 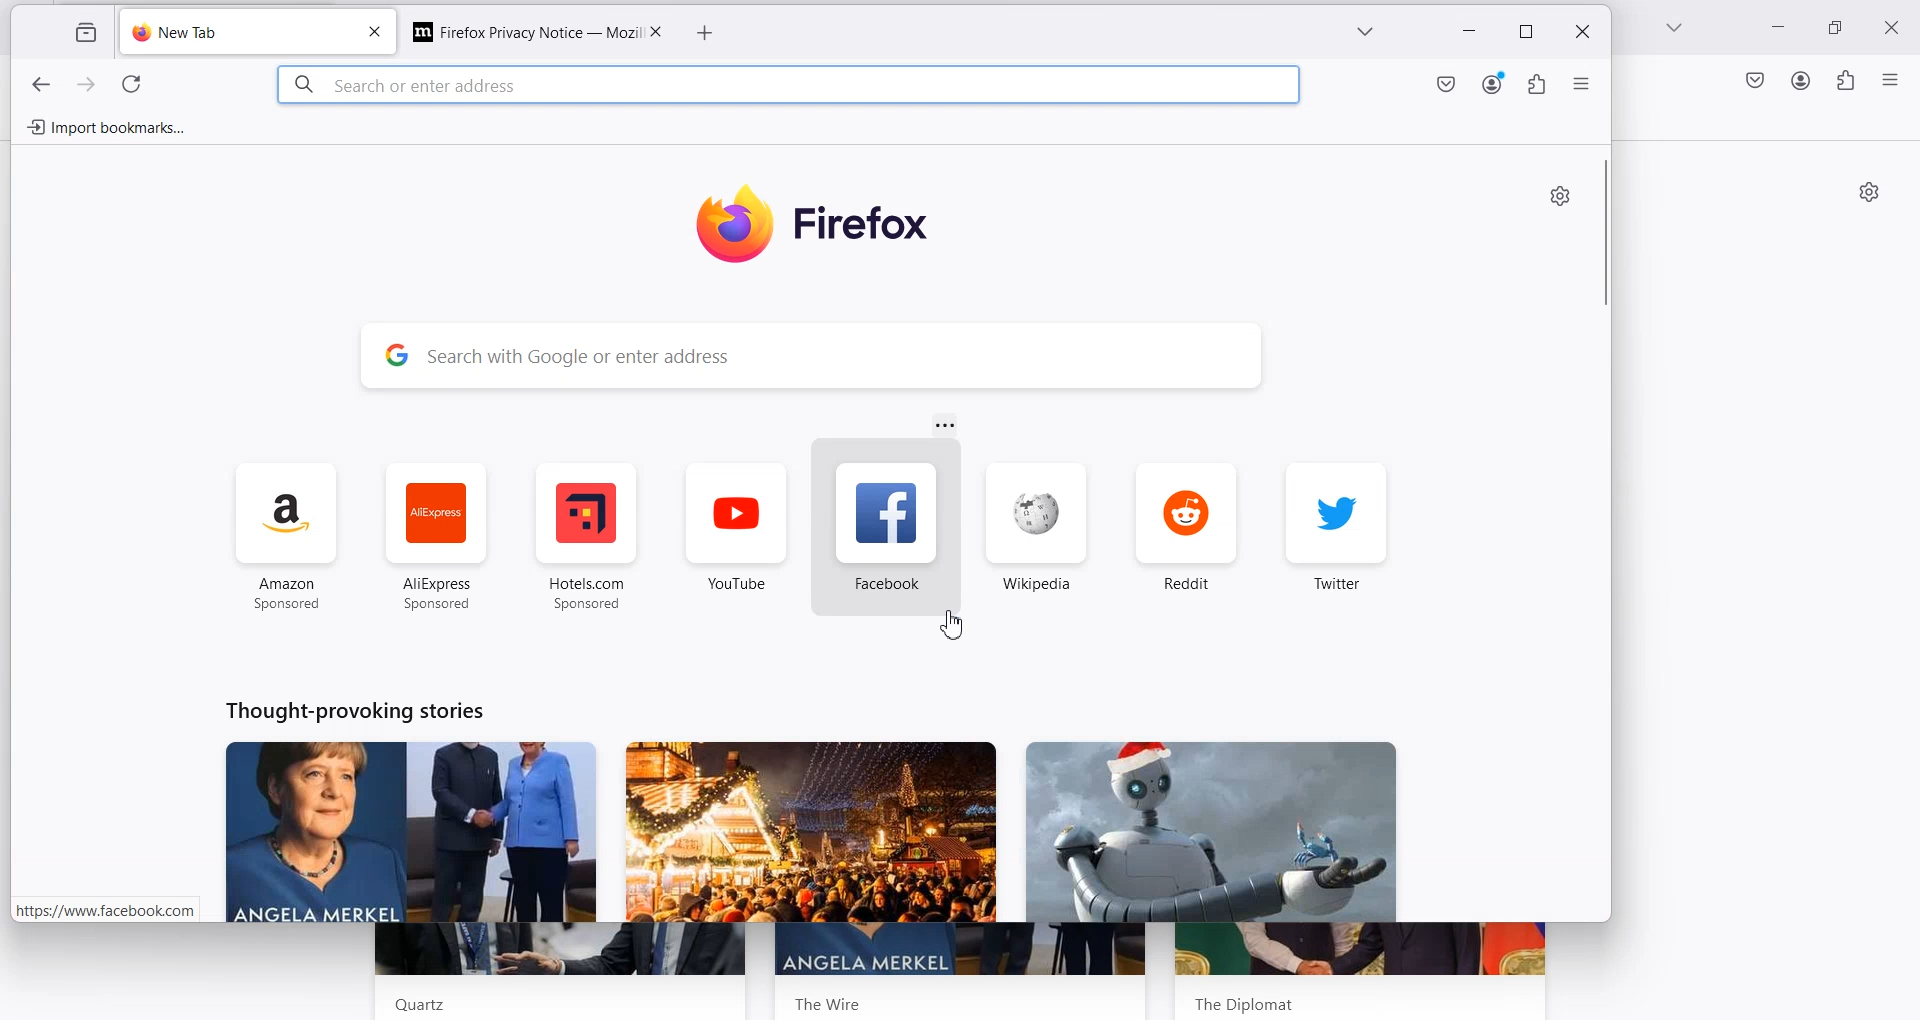 I want to click on Firefox Privacy Notice, so click(x=516, y=30).